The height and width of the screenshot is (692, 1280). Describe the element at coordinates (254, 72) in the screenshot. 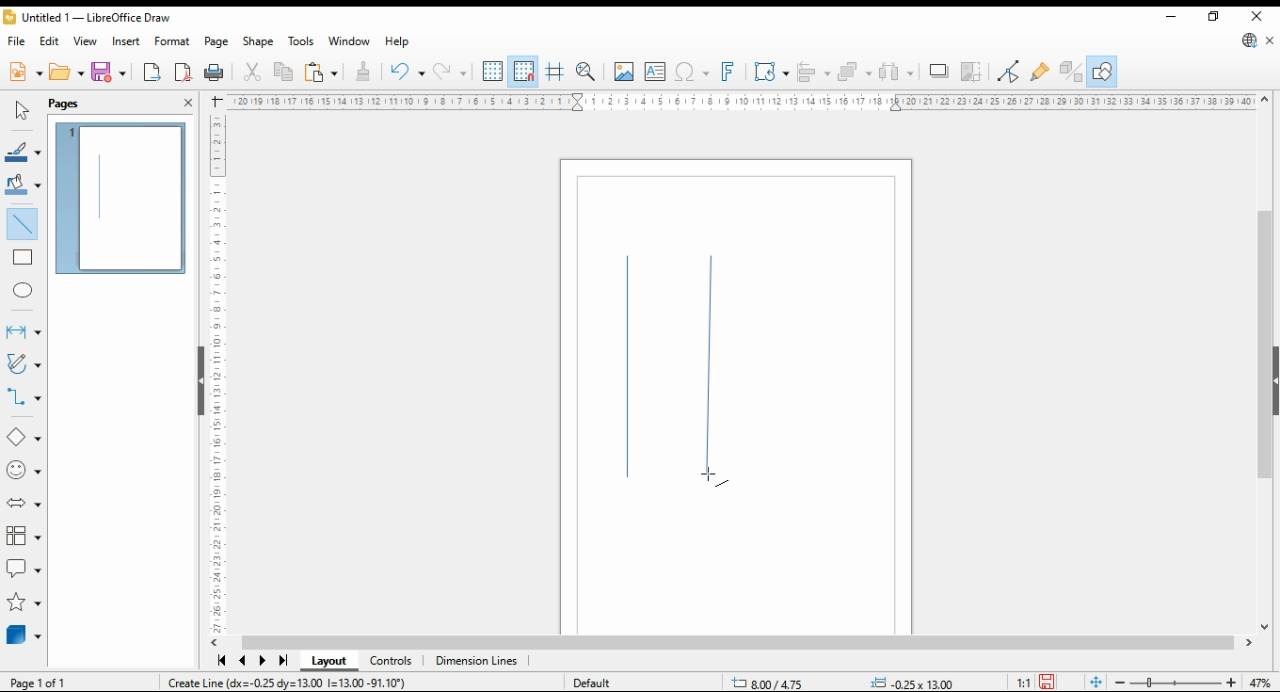

I see `cut` at that location.